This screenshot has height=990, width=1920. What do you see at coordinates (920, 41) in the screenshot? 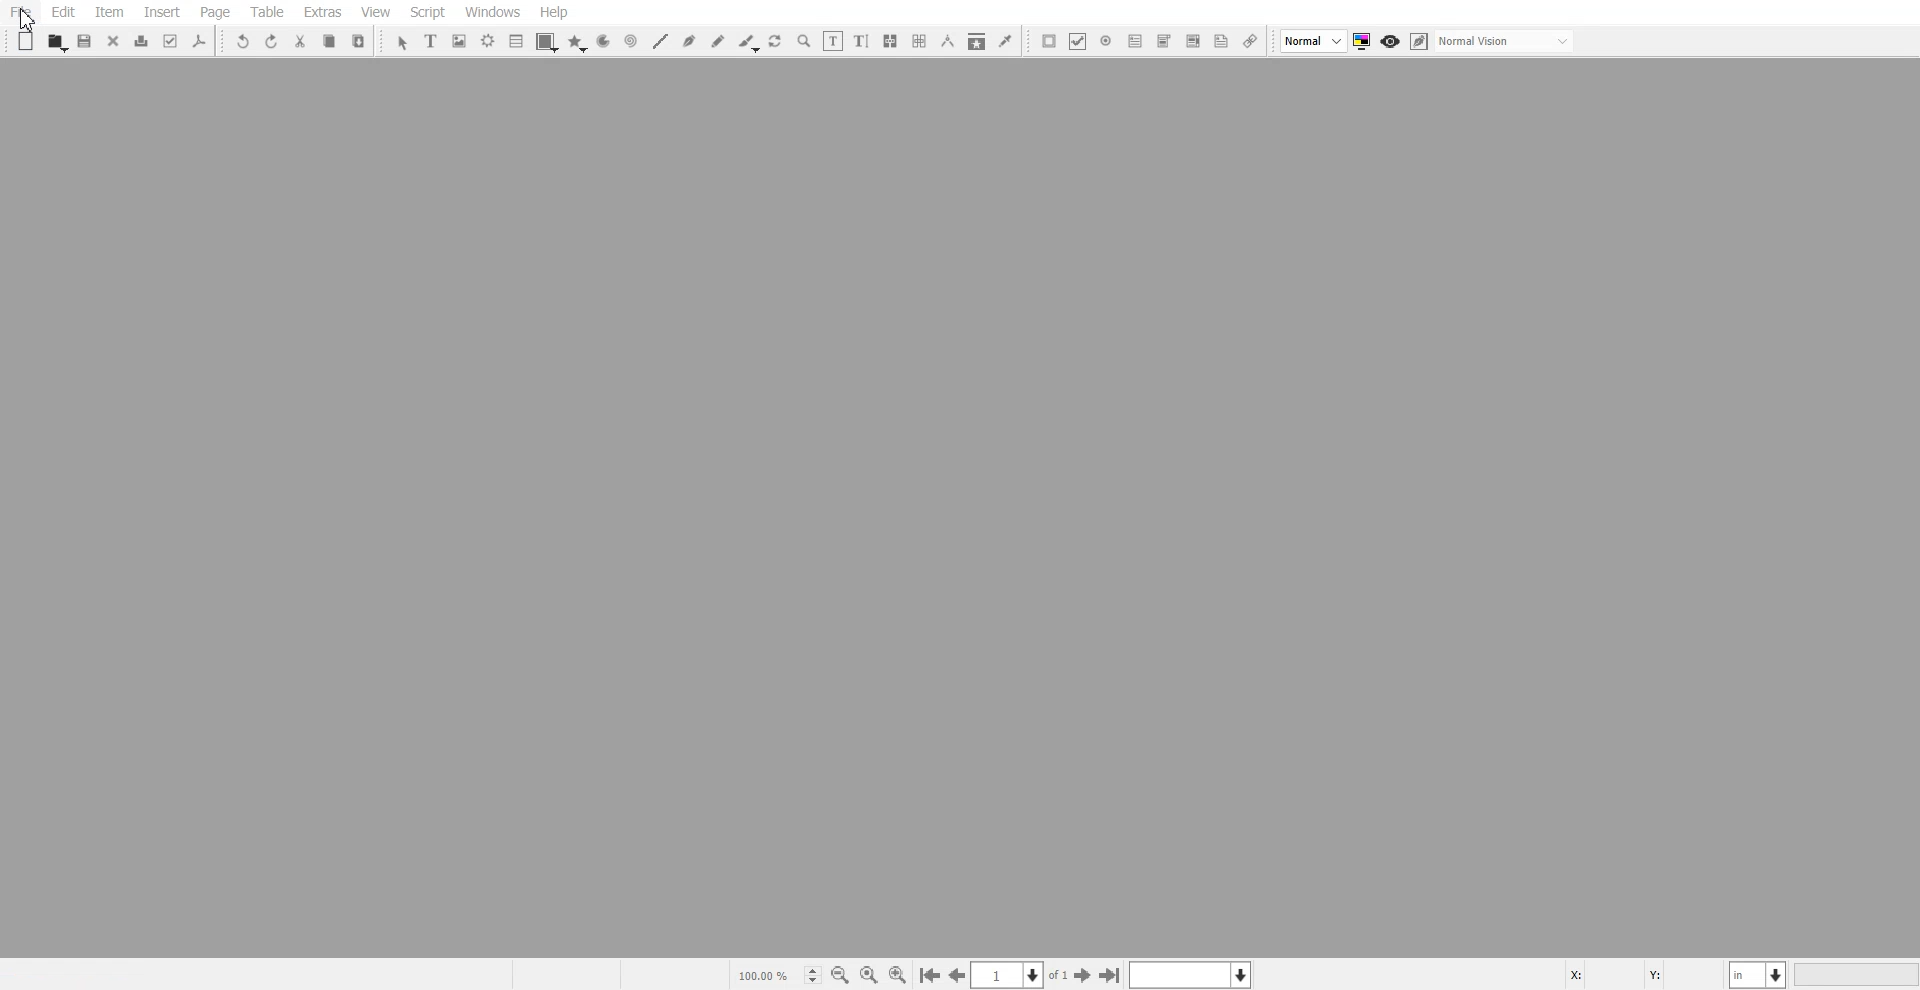
I see `Unlink Text Frame` at bounding box center [920, 41].